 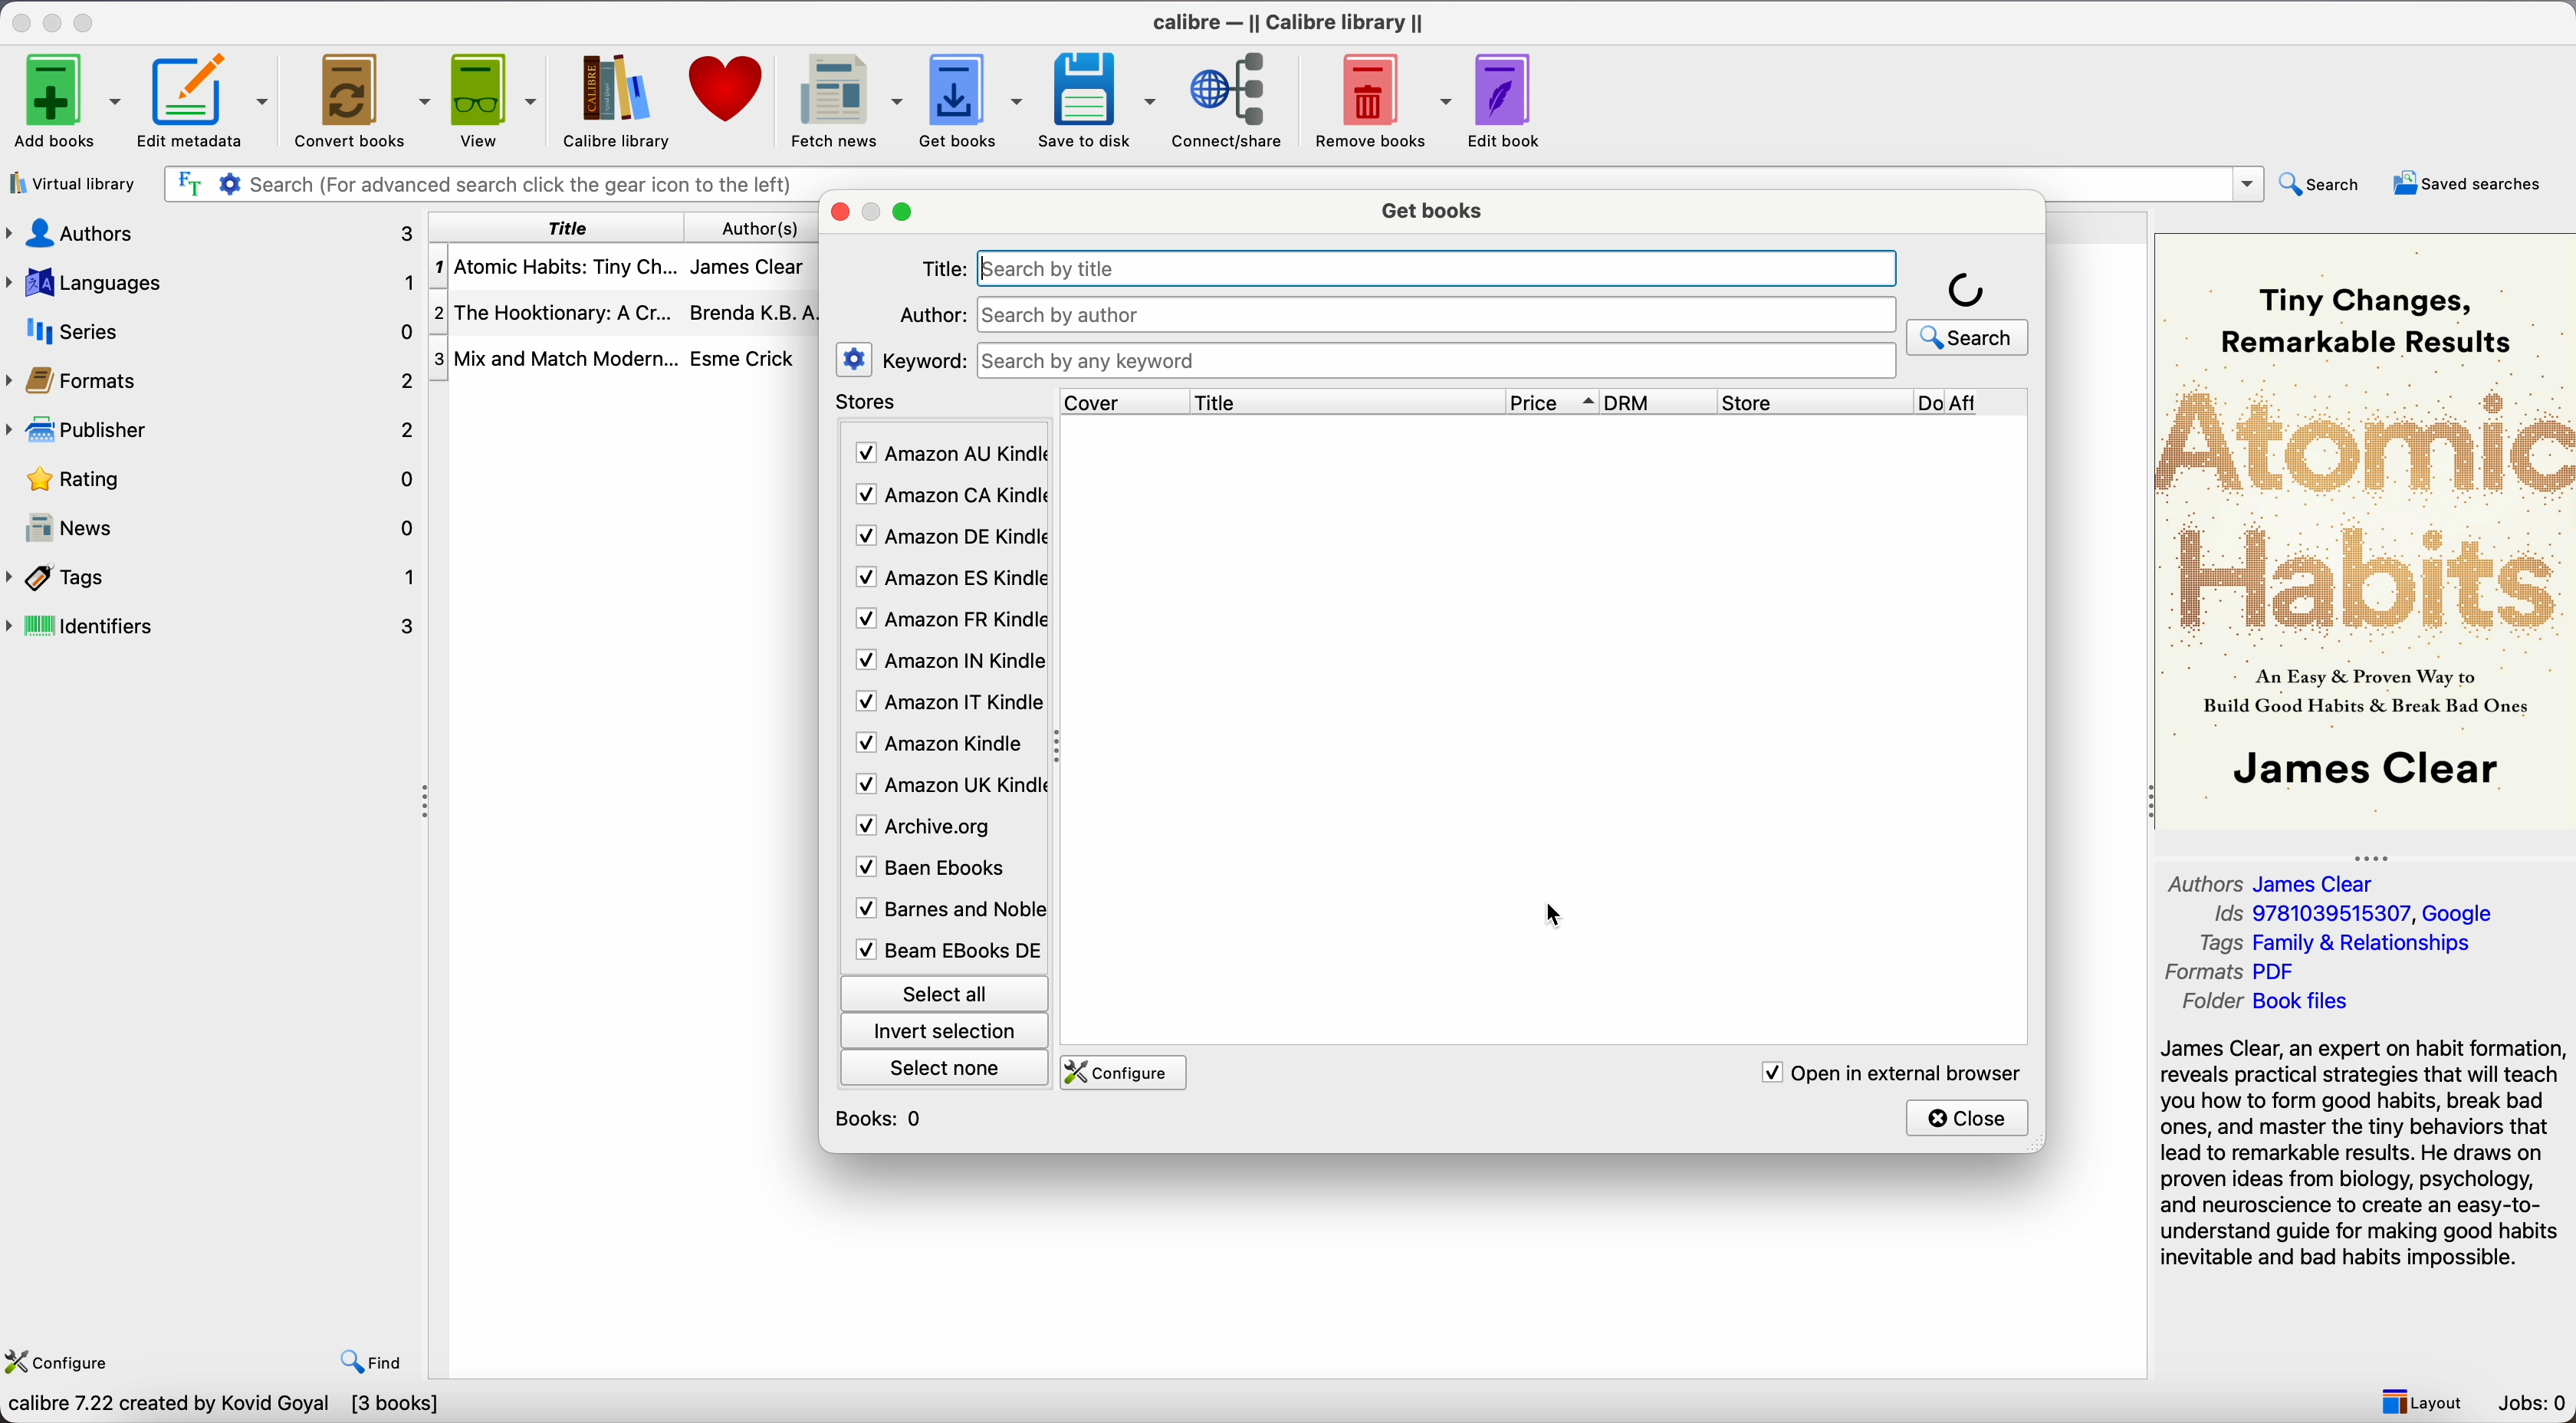 I want to click on Ids 9781039515307, Google, so click(x=2355, y=915).